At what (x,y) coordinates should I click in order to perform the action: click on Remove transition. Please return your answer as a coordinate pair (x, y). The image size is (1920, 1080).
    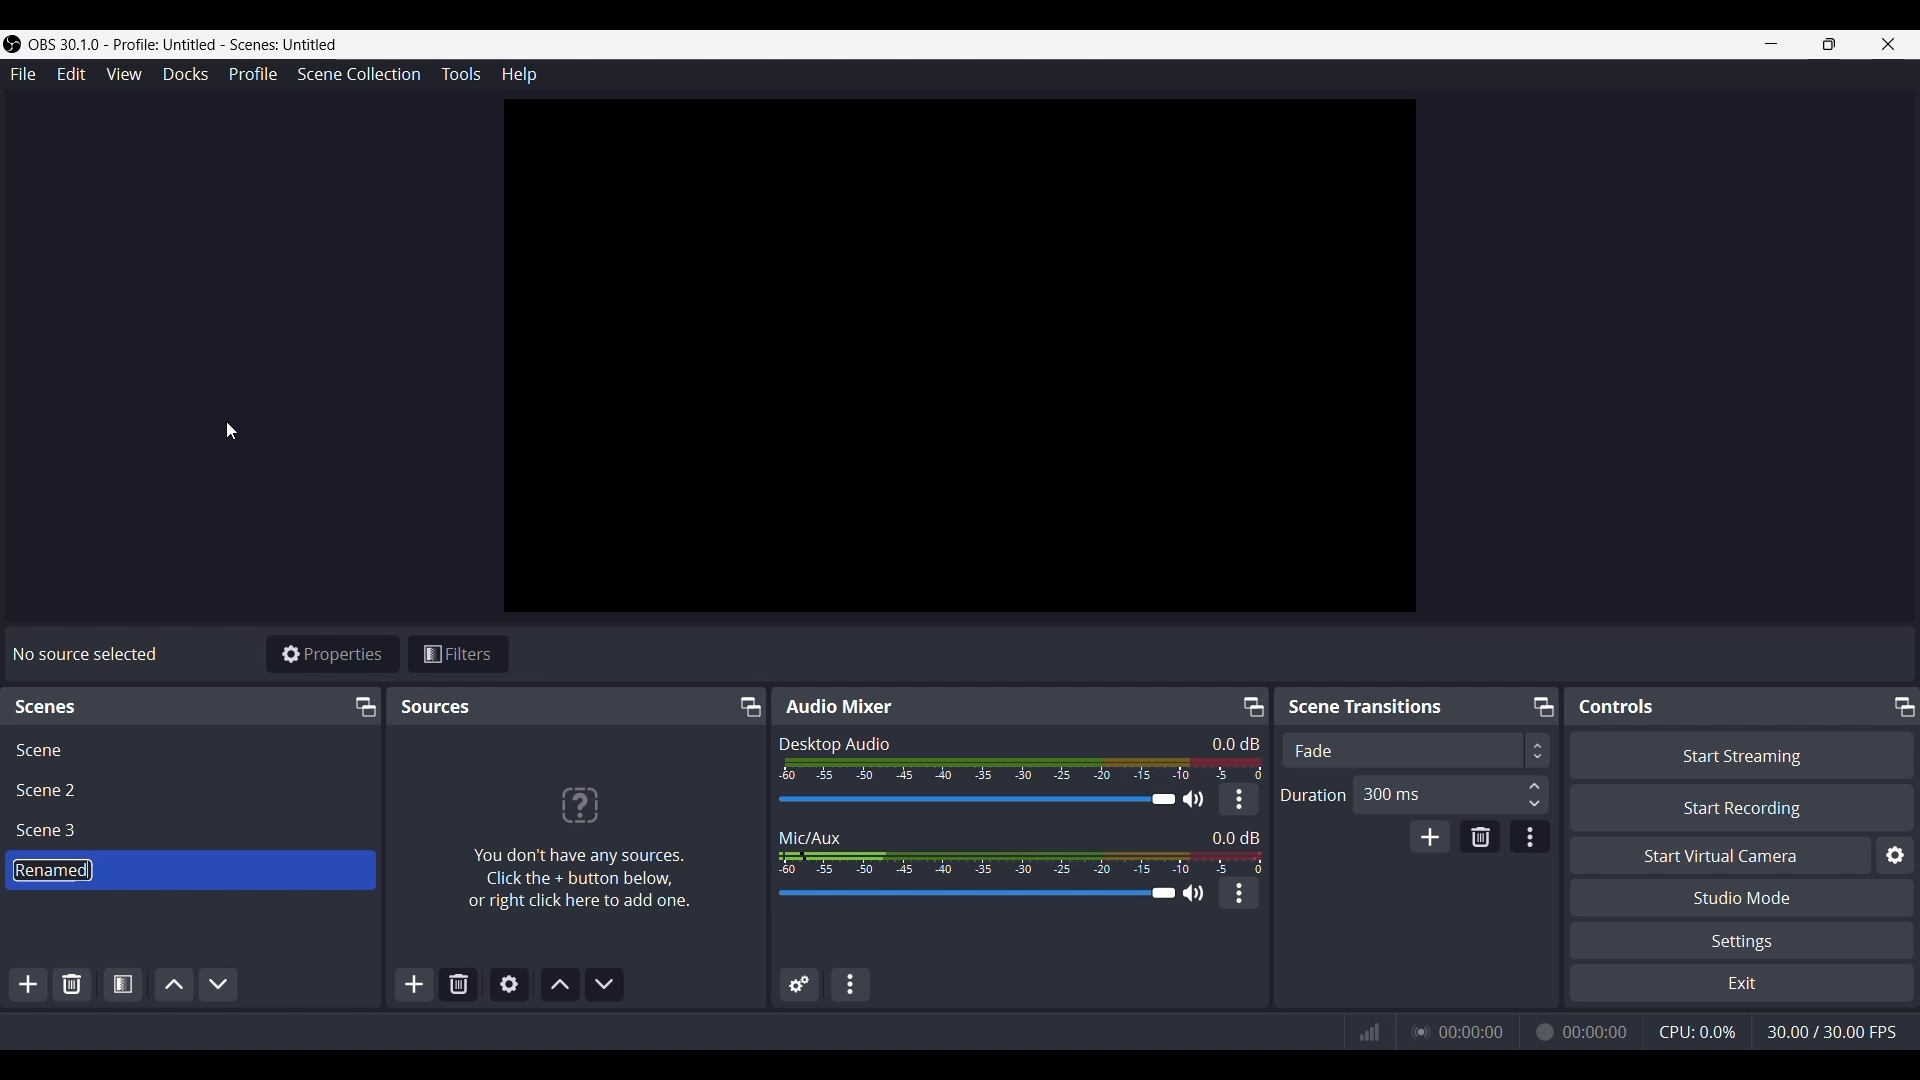
    Looking at the image, I should click on (1478, 837).